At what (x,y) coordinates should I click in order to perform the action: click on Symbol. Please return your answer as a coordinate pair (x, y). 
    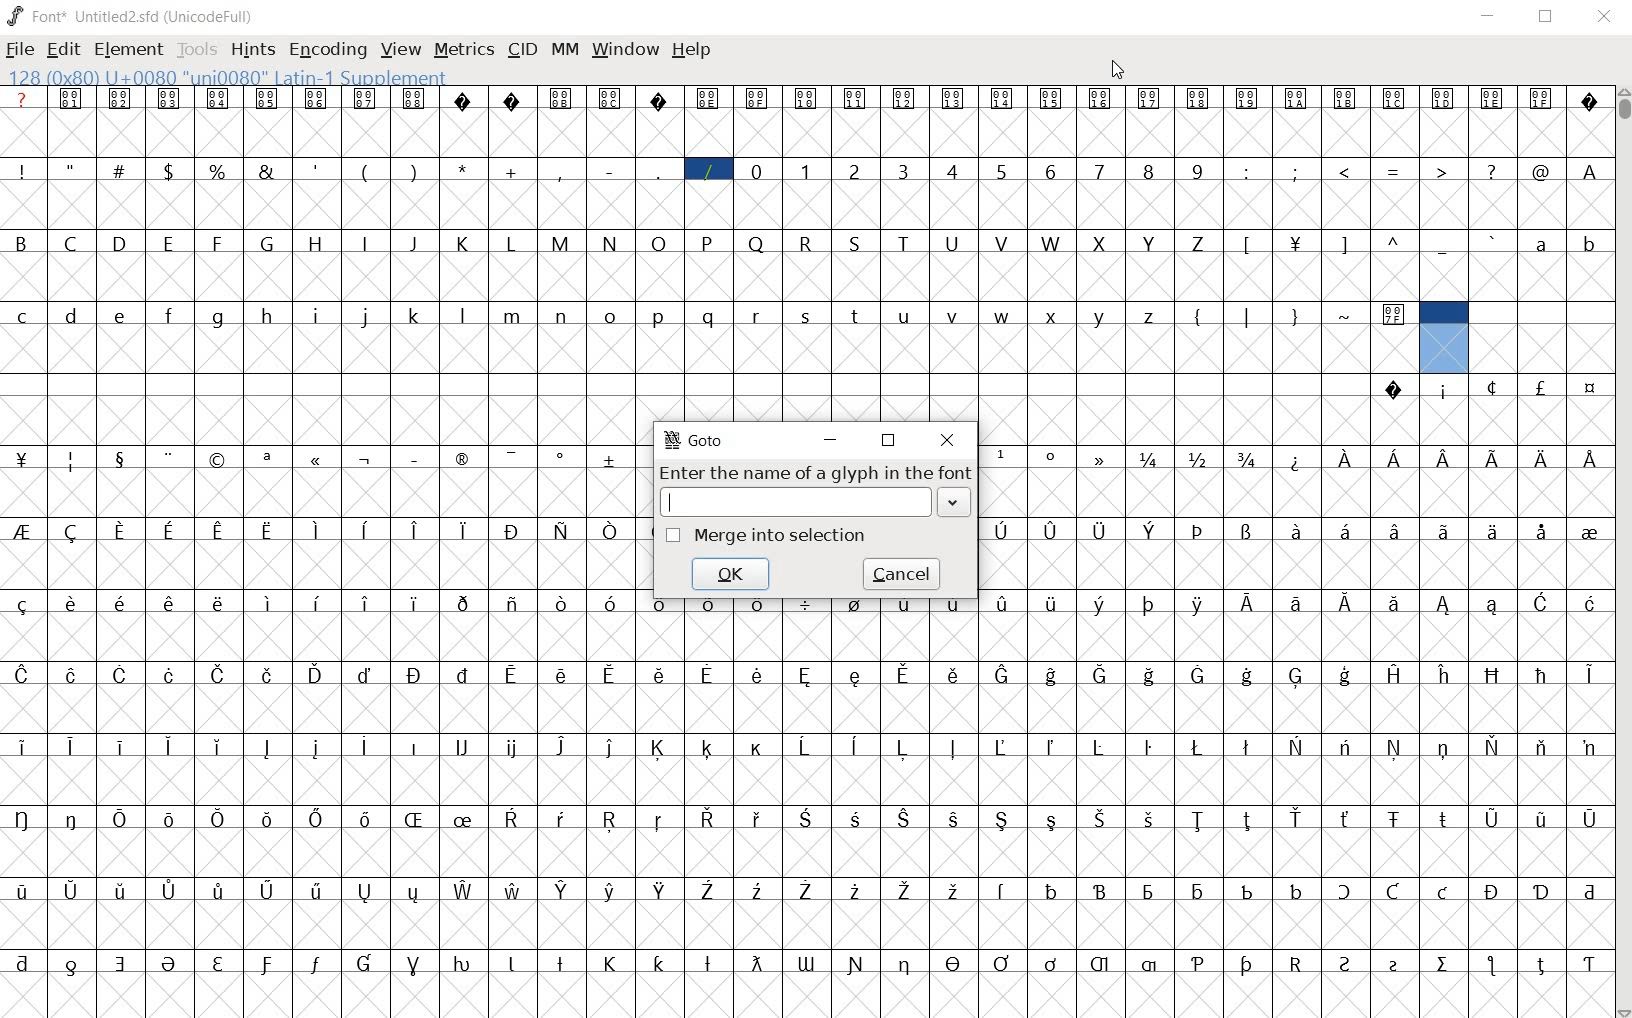
    Looking at the image, I should click on (610, 673).